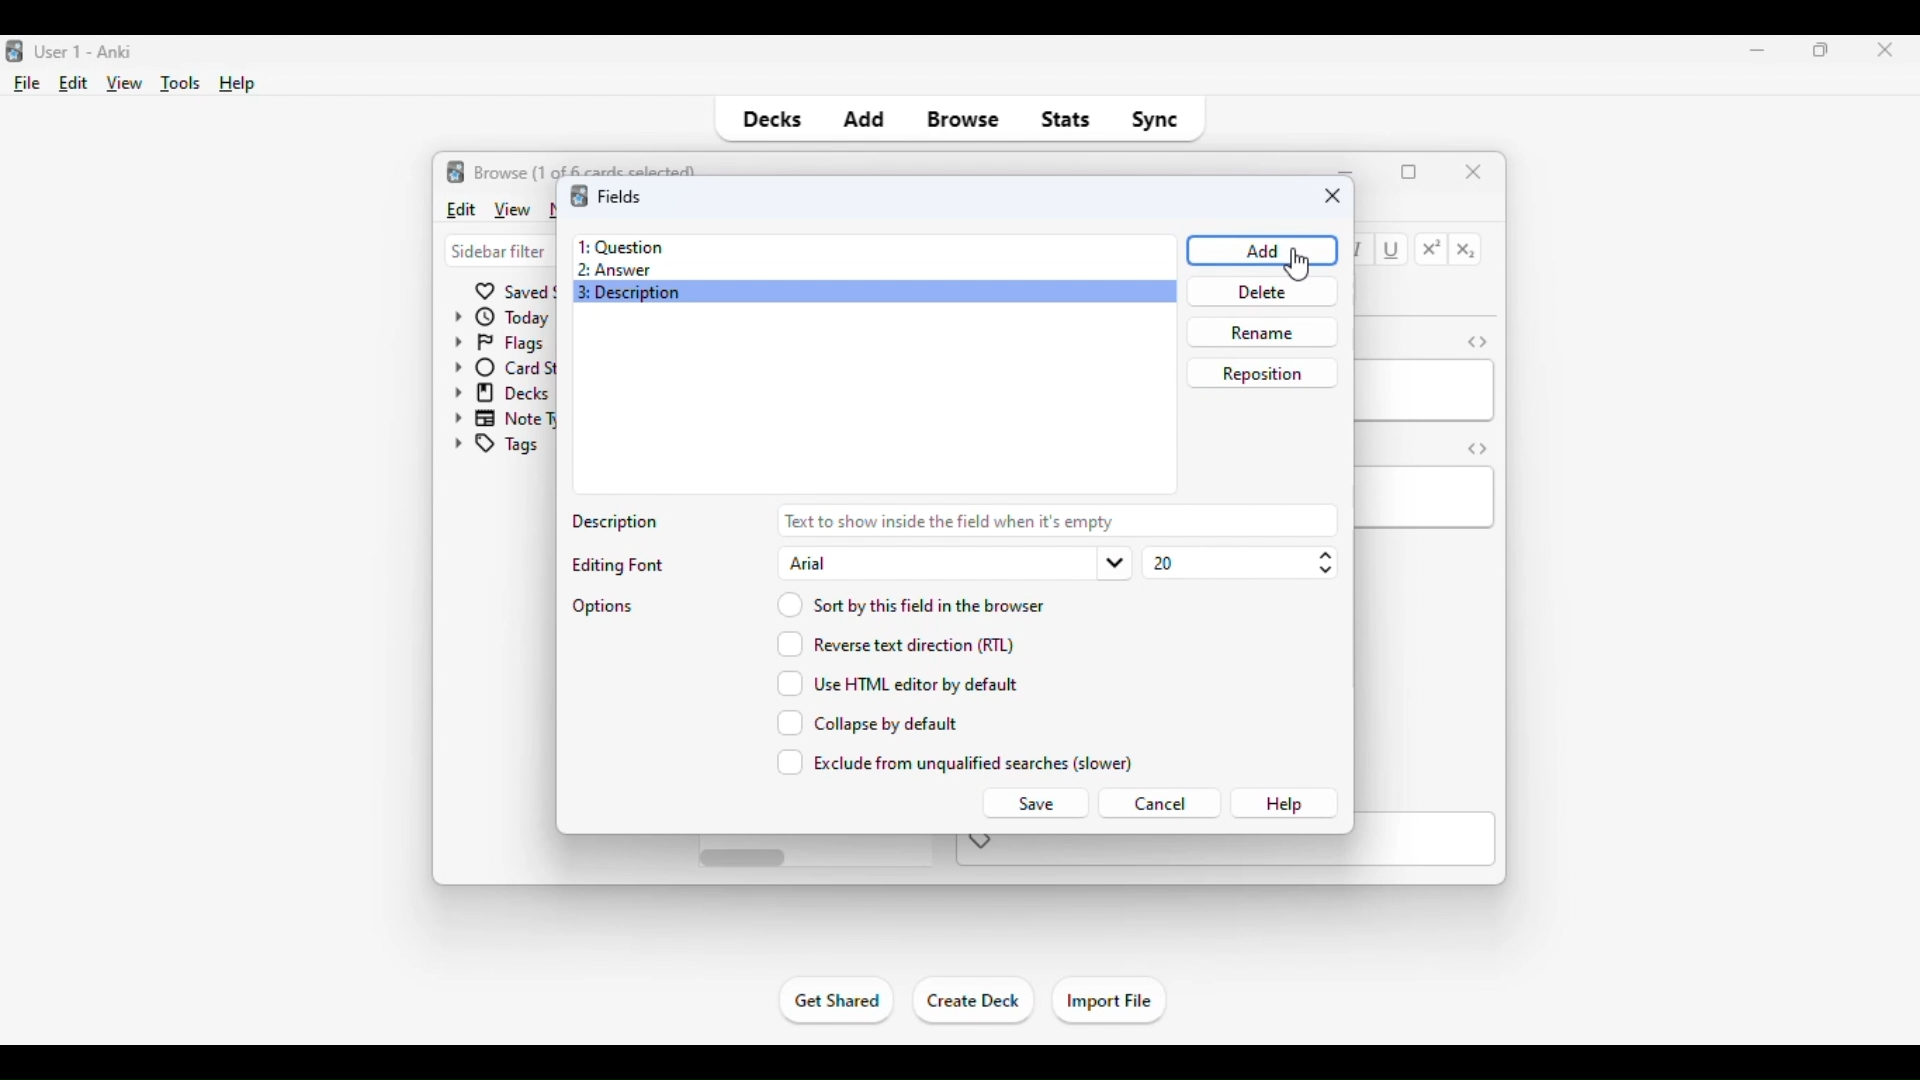 Image resolution: width=1920 pixels, height=1080 pixels. I want to click on title, so click(86, 52).